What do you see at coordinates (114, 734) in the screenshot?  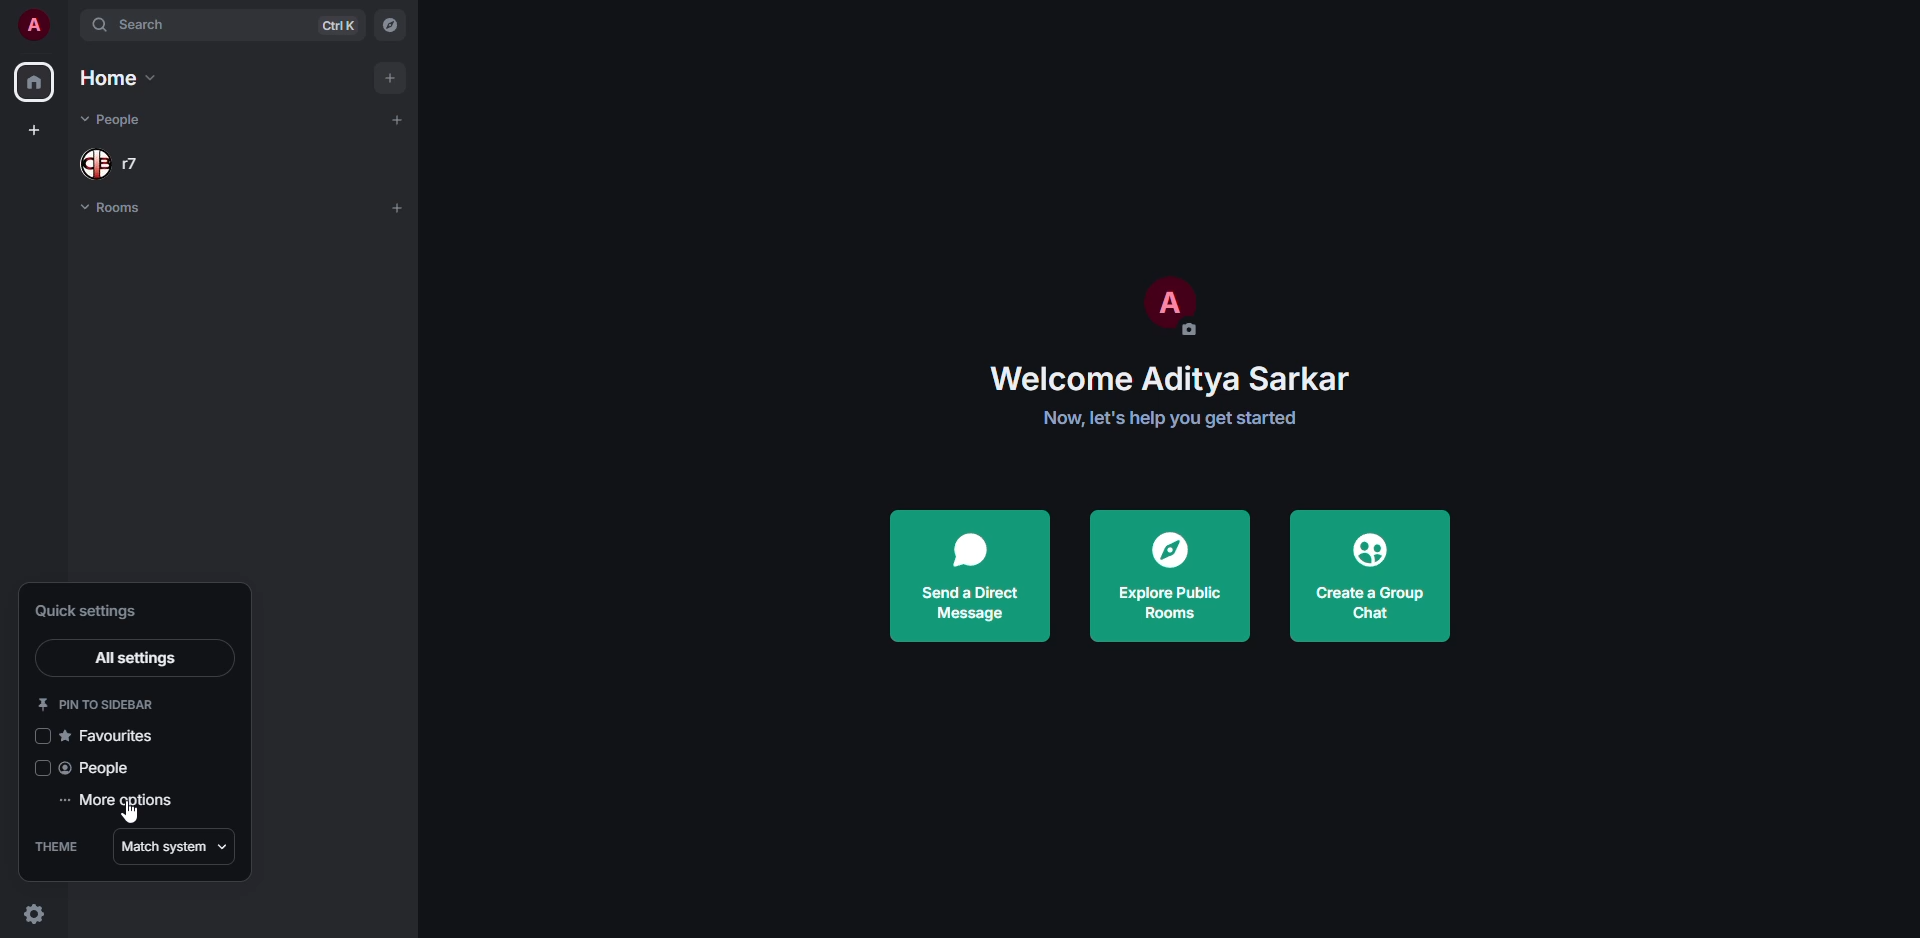 I see `favorites` at bounding box center [114, 734].